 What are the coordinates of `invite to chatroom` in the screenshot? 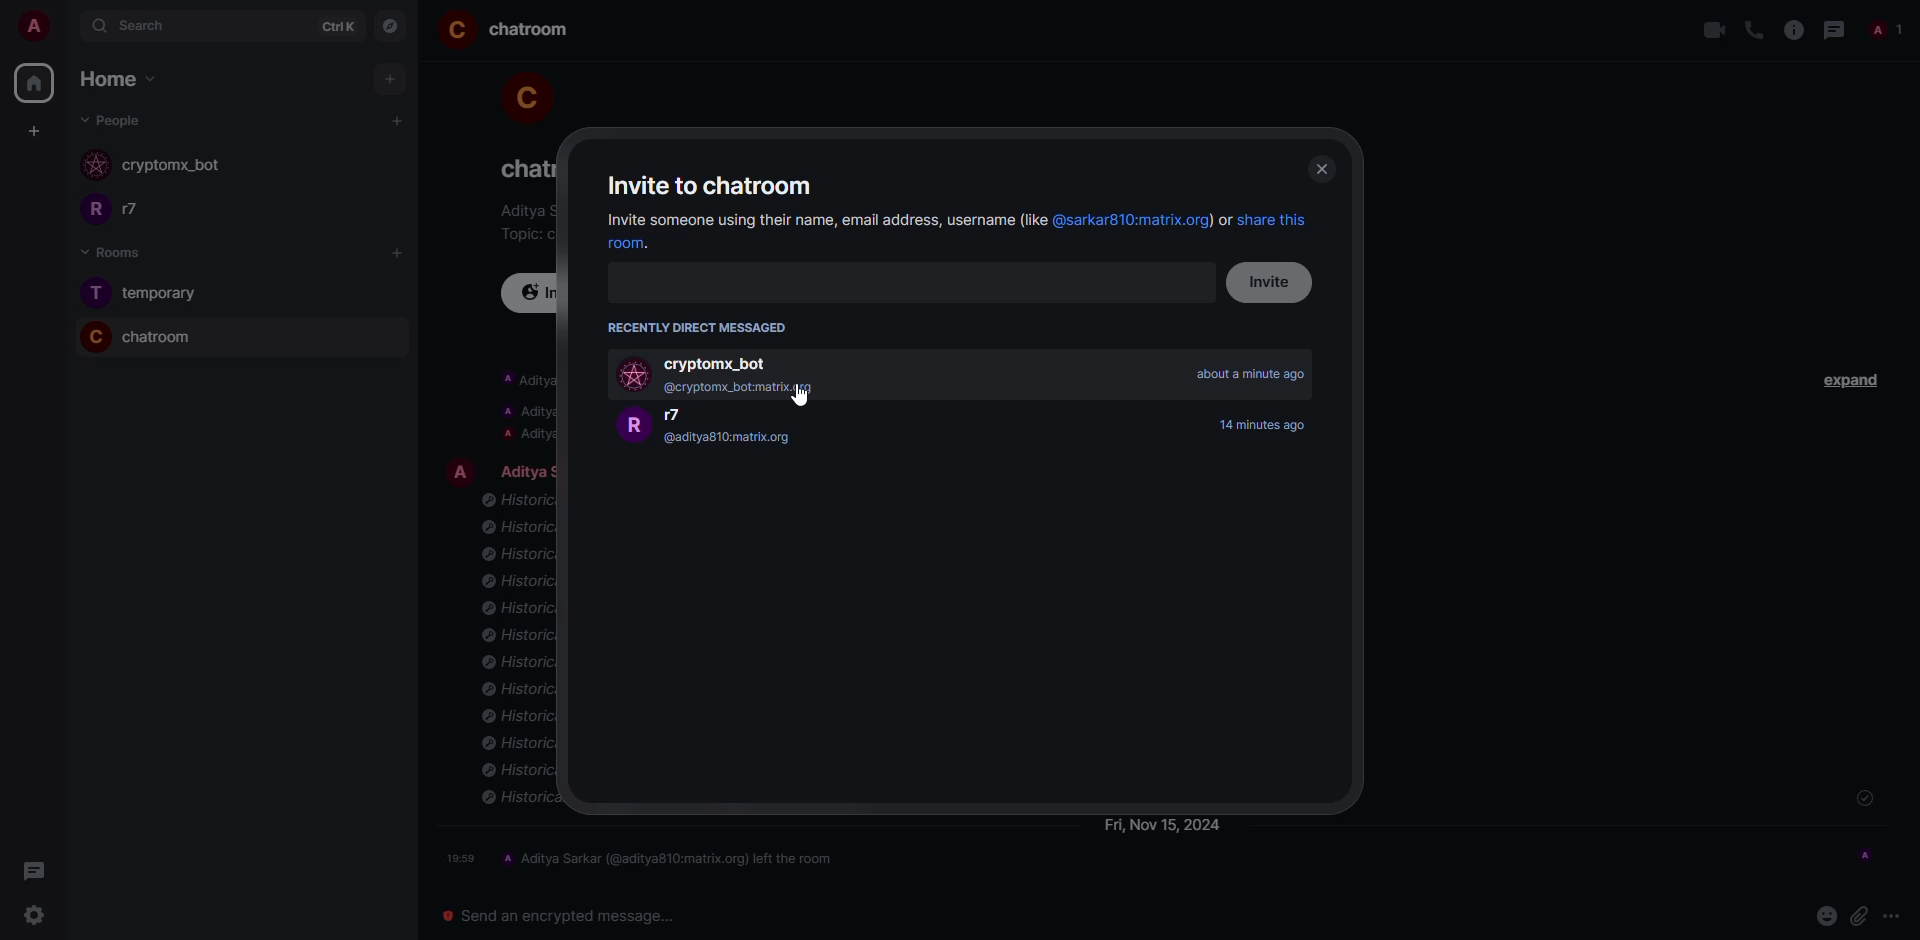 It's located at (714, 184).